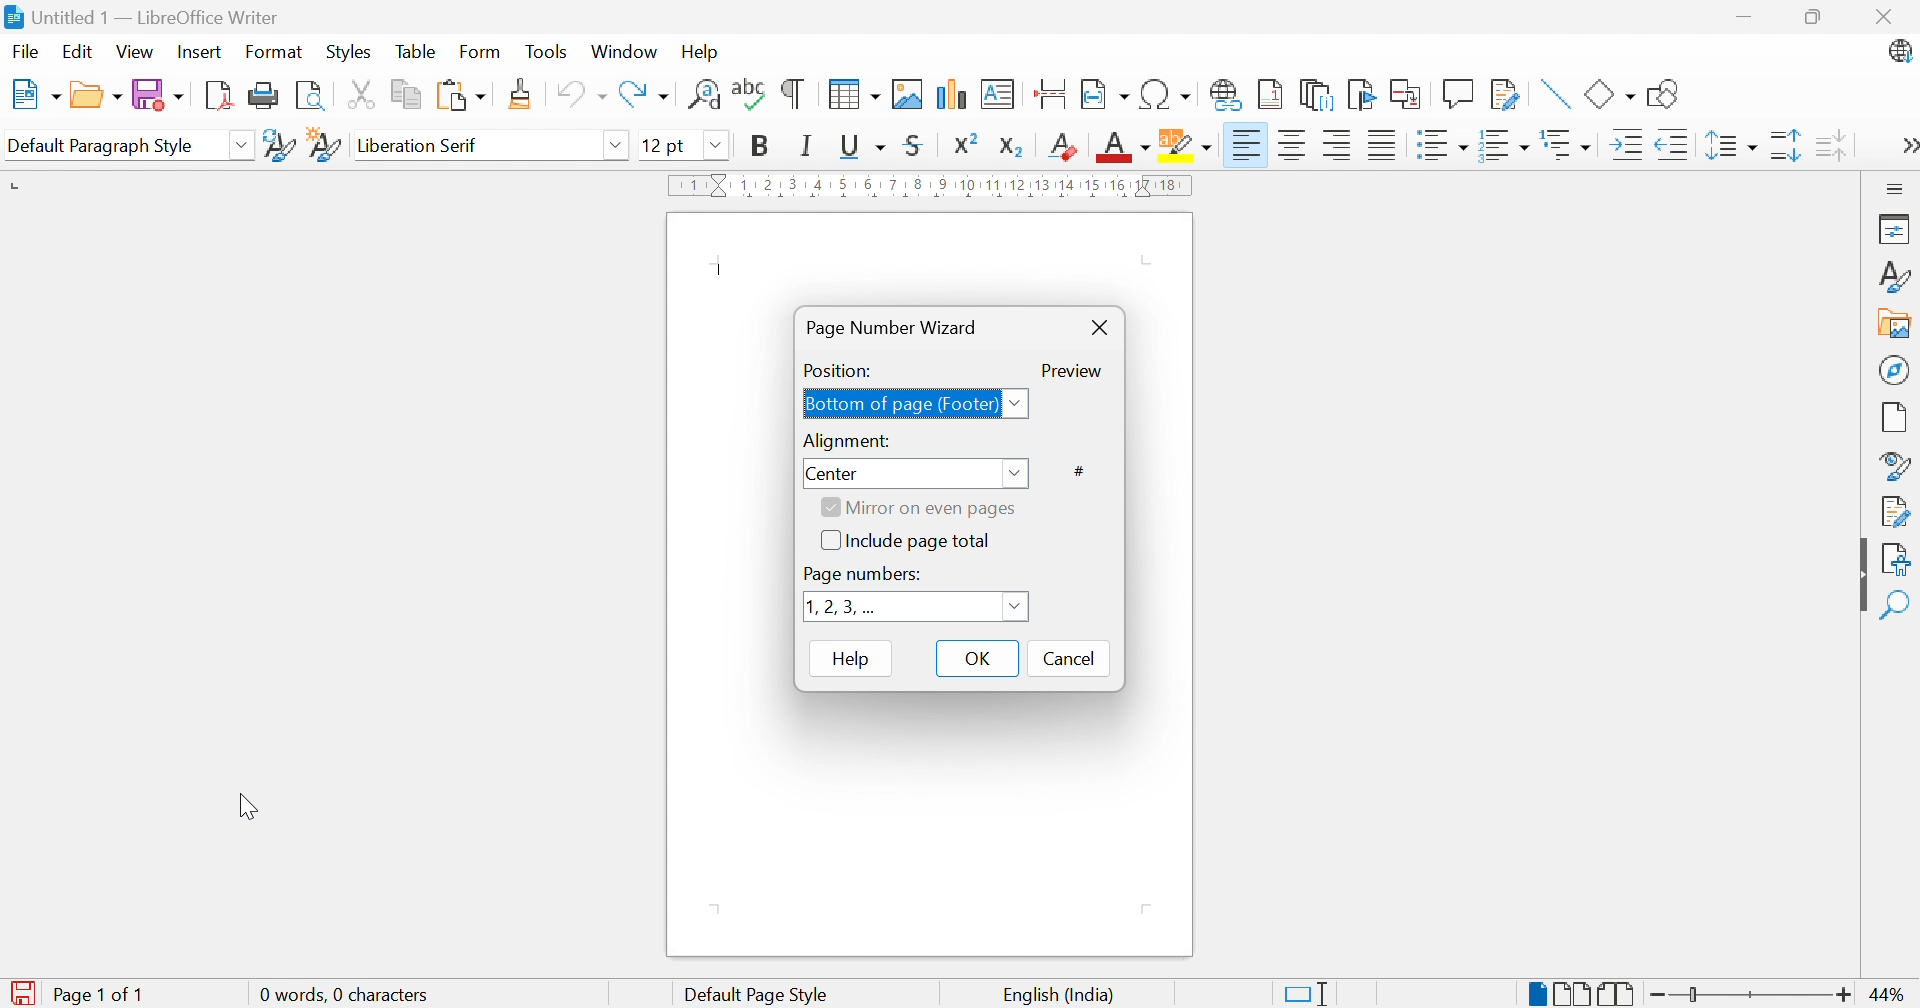 Image resolution: width=1920 pixels, height=1008 pixels. I want to click on Form, so click(479, 52).